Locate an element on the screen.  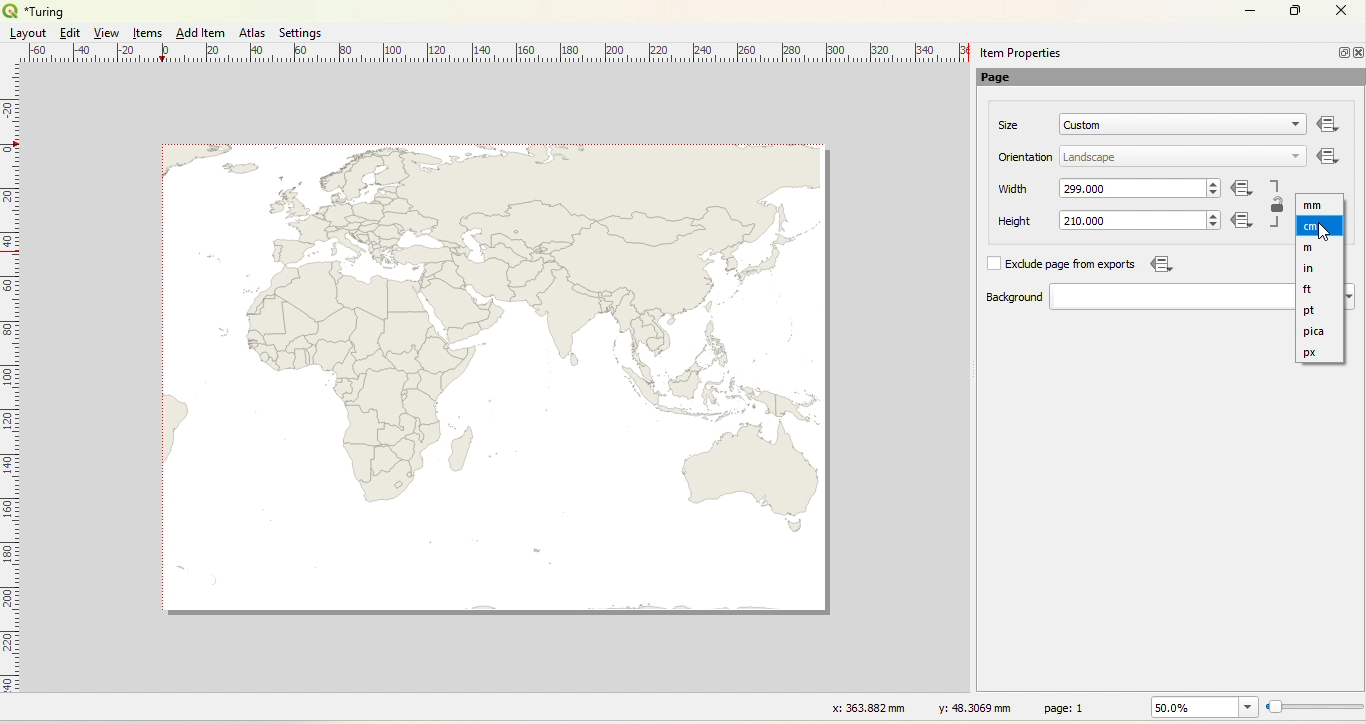
item properties is located at coordinates (1020, 53).